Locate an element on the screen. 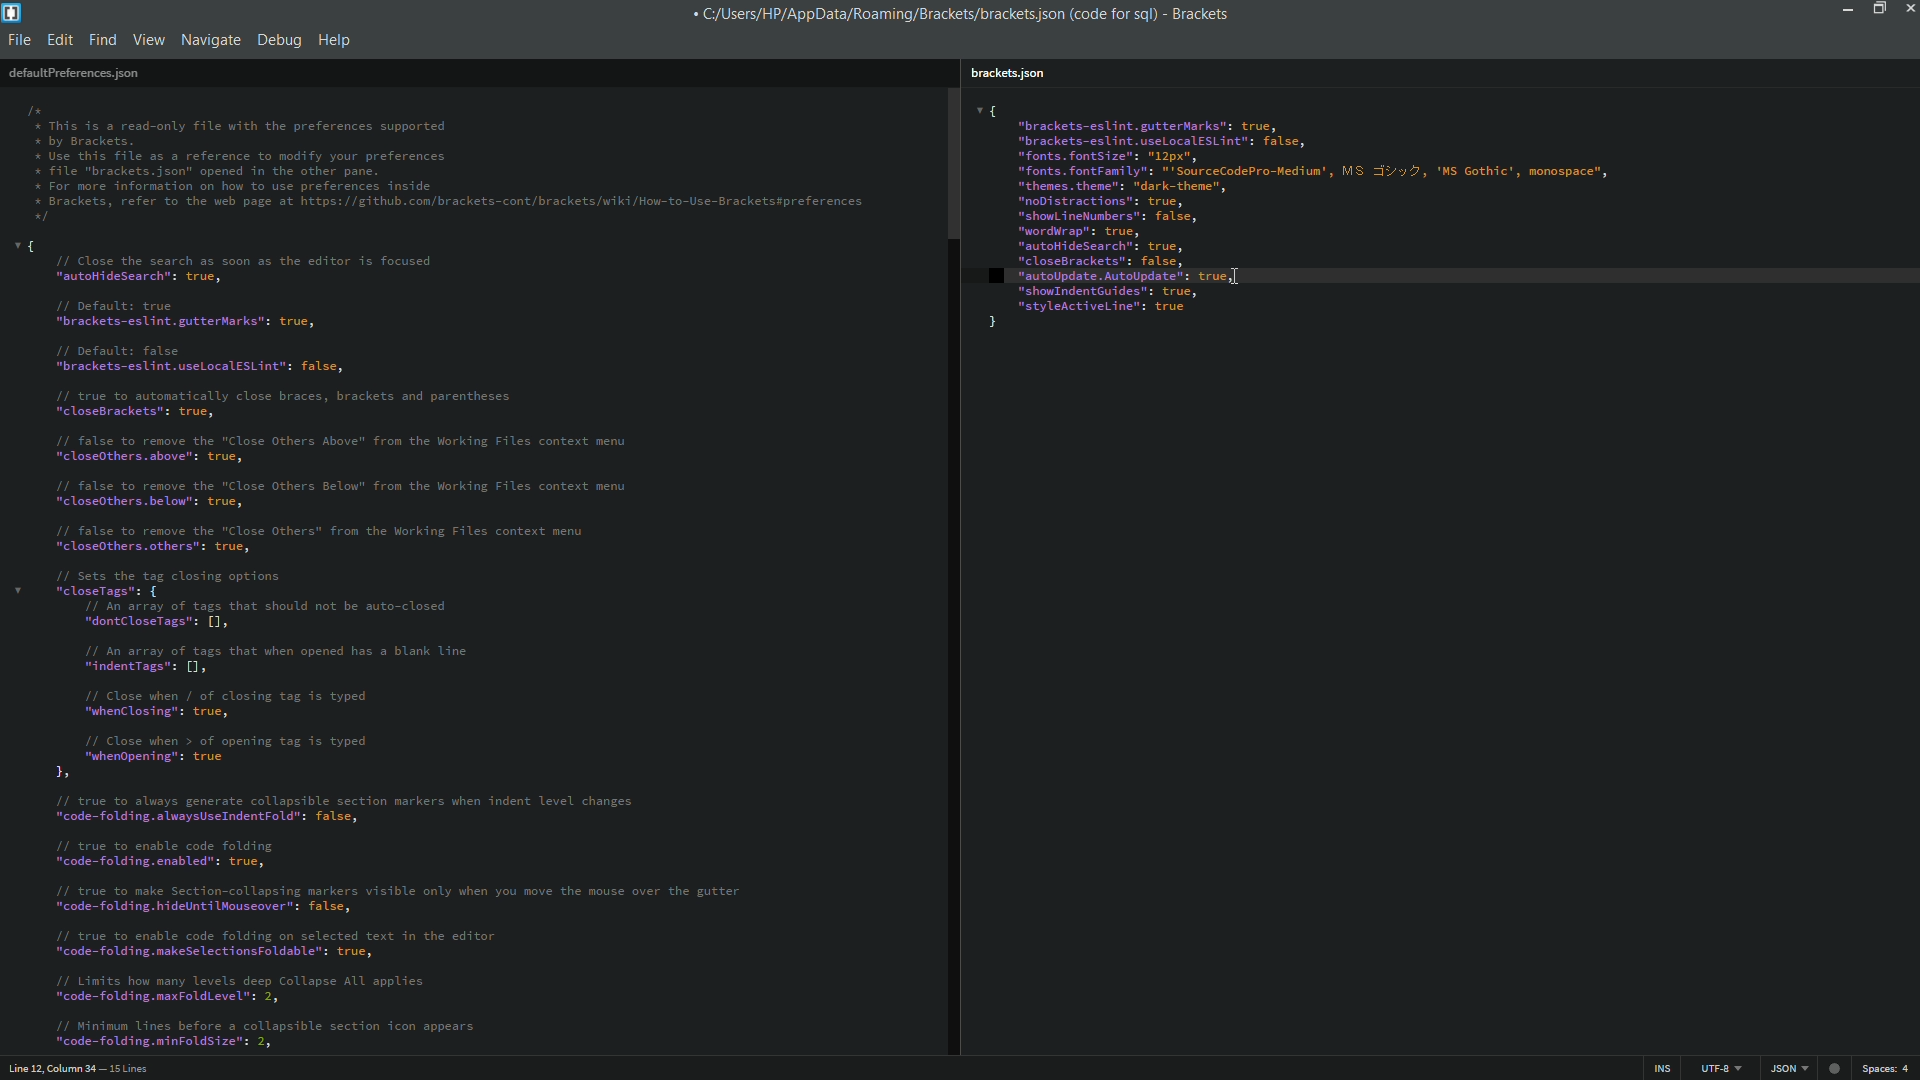 The height and width of the screenshot is (1080, 1920). edit menu is located at coordinates (60, 40).